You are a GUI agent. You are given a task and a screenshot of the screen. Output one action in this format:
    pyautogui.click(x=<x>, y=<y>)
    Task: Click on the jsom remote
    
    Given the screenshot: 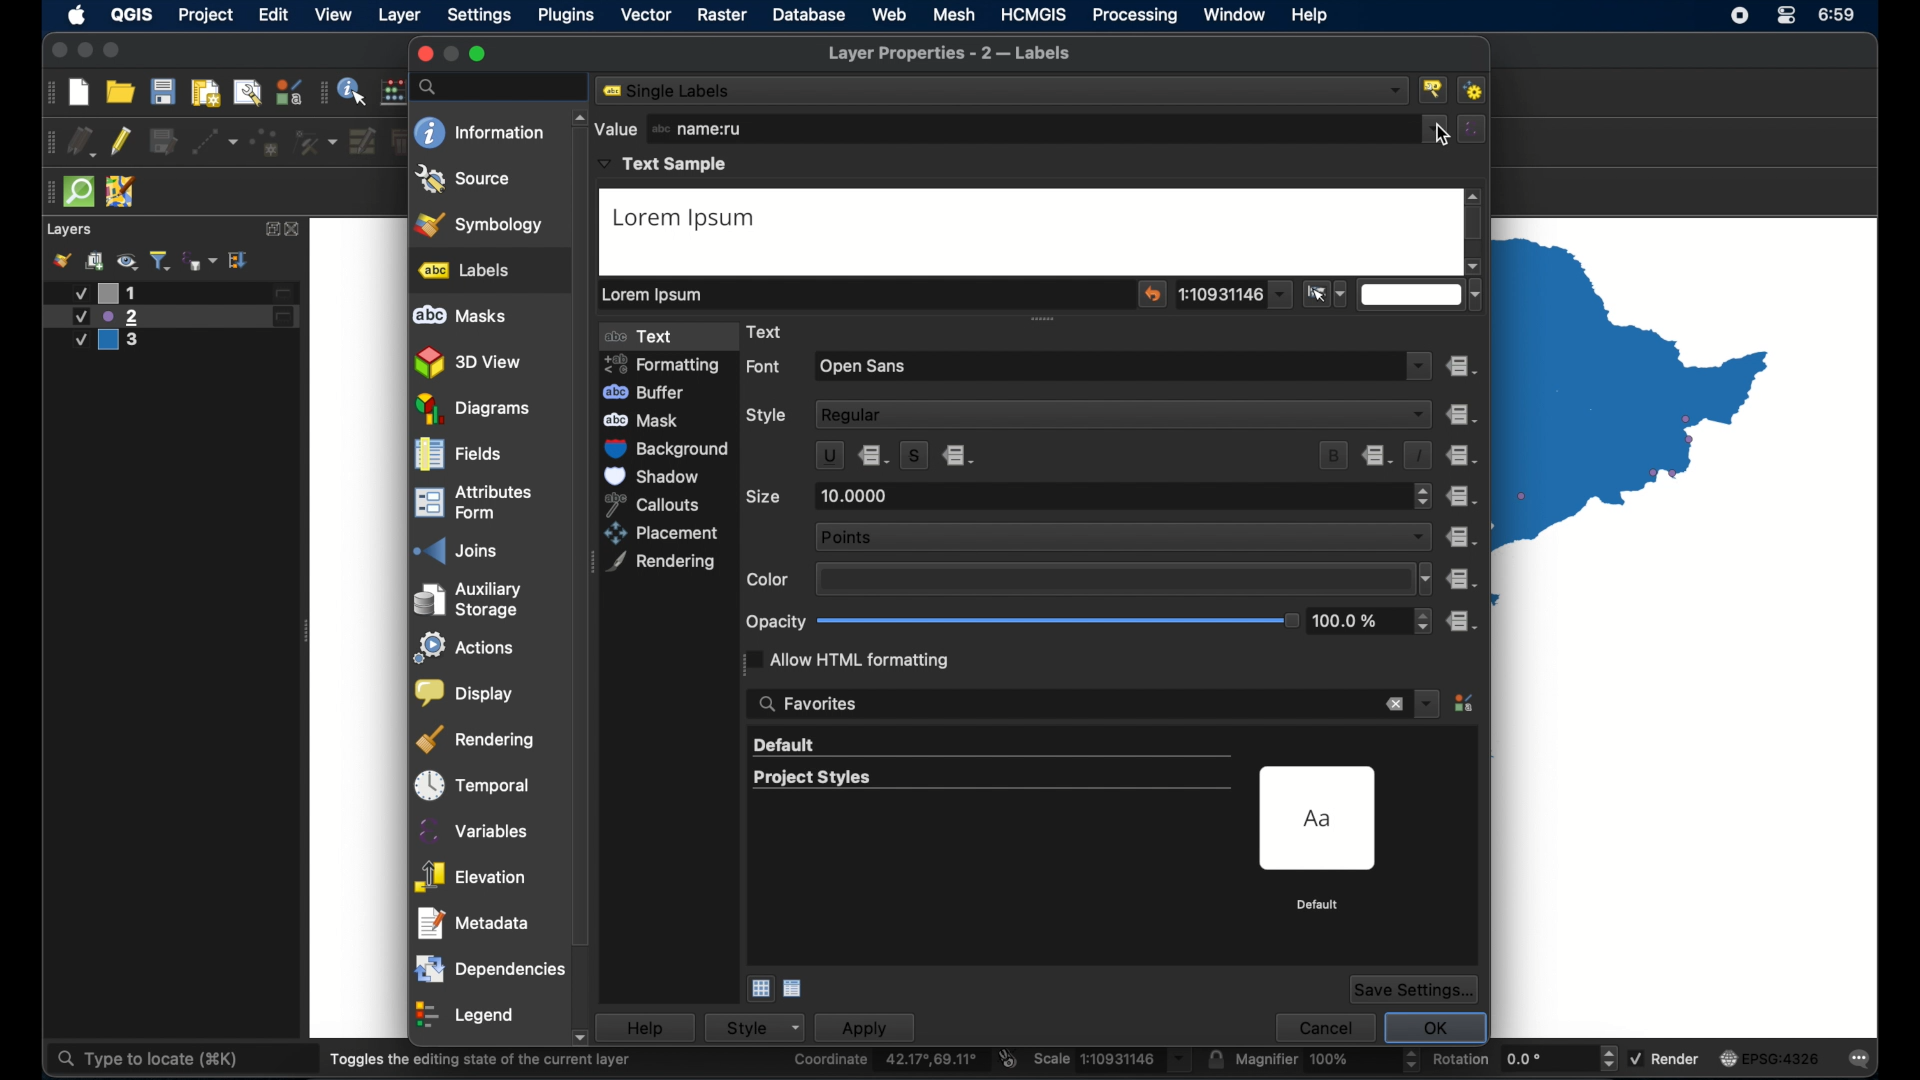 What is the action you would take?
    pyautogui.click(x=121, y=191)
    